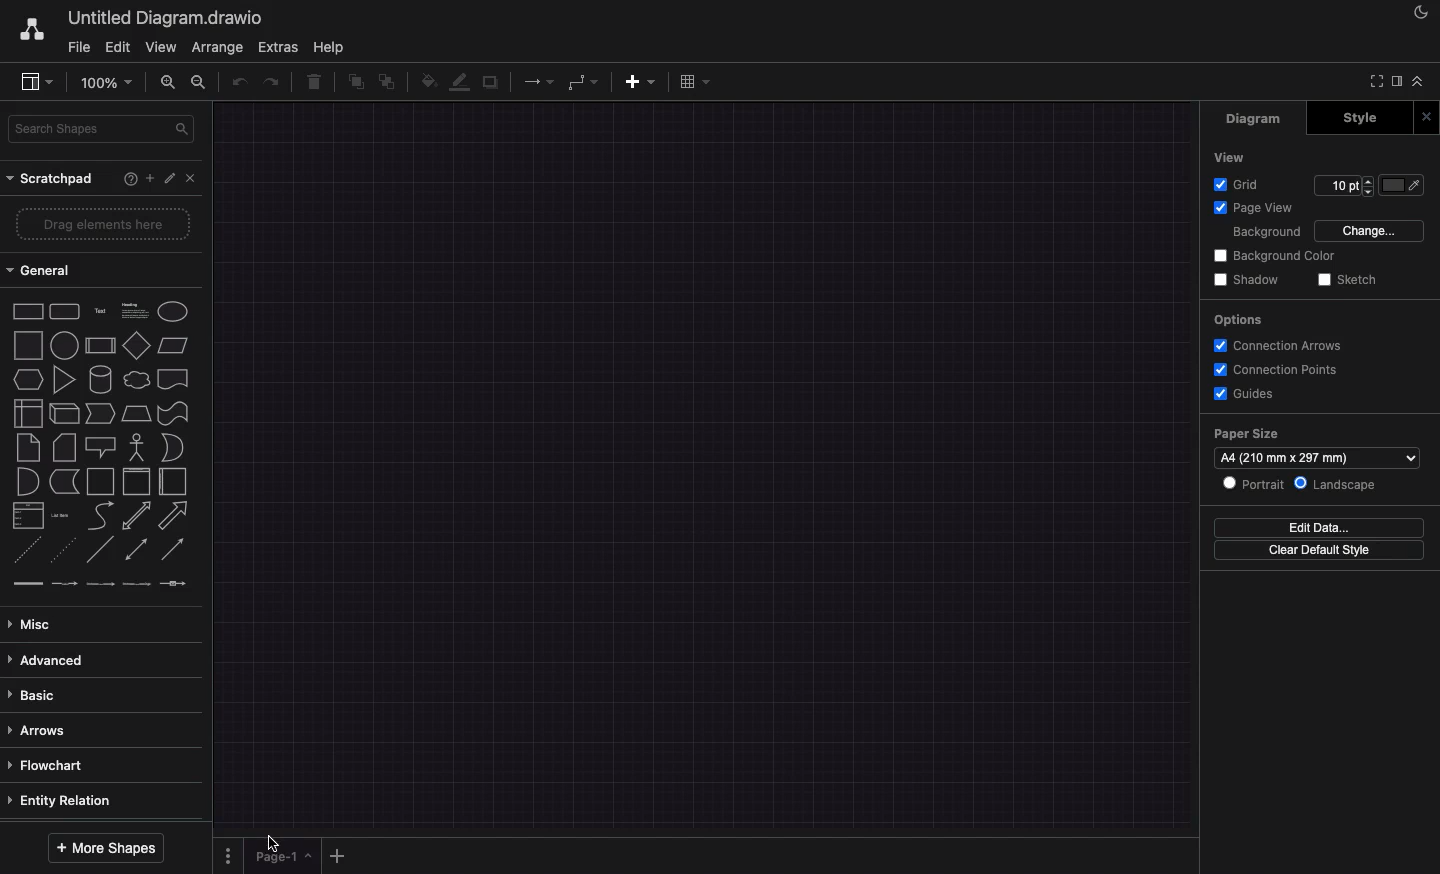 The image size is (1440, 874). What do you see at coordinates (28, 346) in the screenshot?
I see `square` at bounding box center [28, 346].